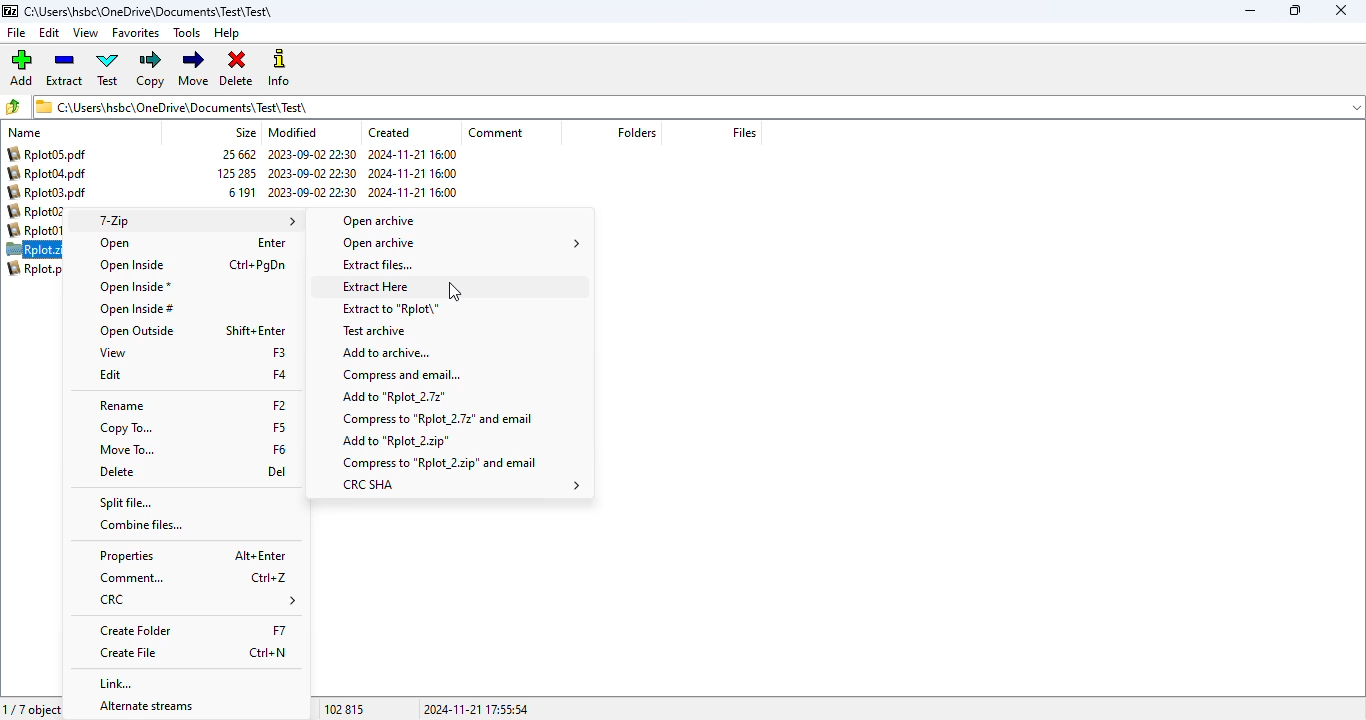 The width and height of the screenshot is (1366, 720). What do you see at coordinates (242, 193) in the screenshot?
I see `6 191` at bounding box center [242, 193].